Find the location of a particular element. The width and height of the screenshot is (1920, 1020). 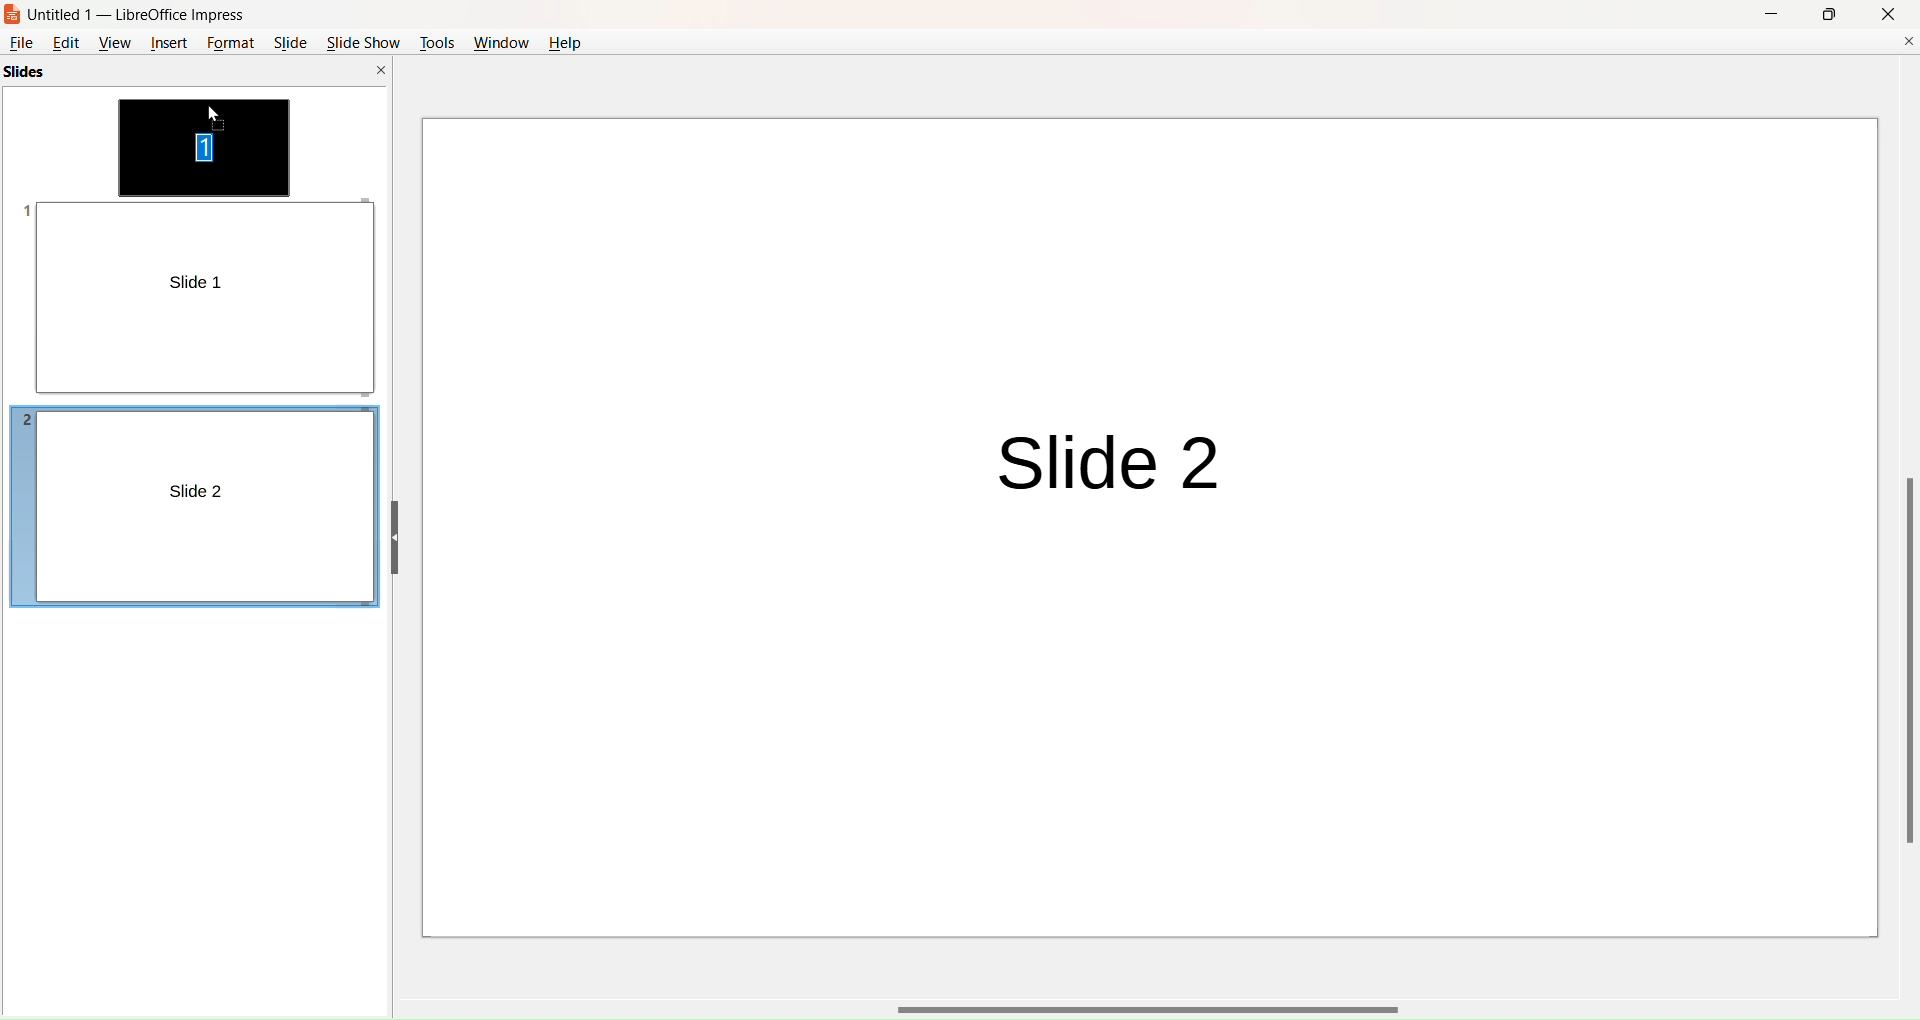

close document is located at coordinates (1906, 42).